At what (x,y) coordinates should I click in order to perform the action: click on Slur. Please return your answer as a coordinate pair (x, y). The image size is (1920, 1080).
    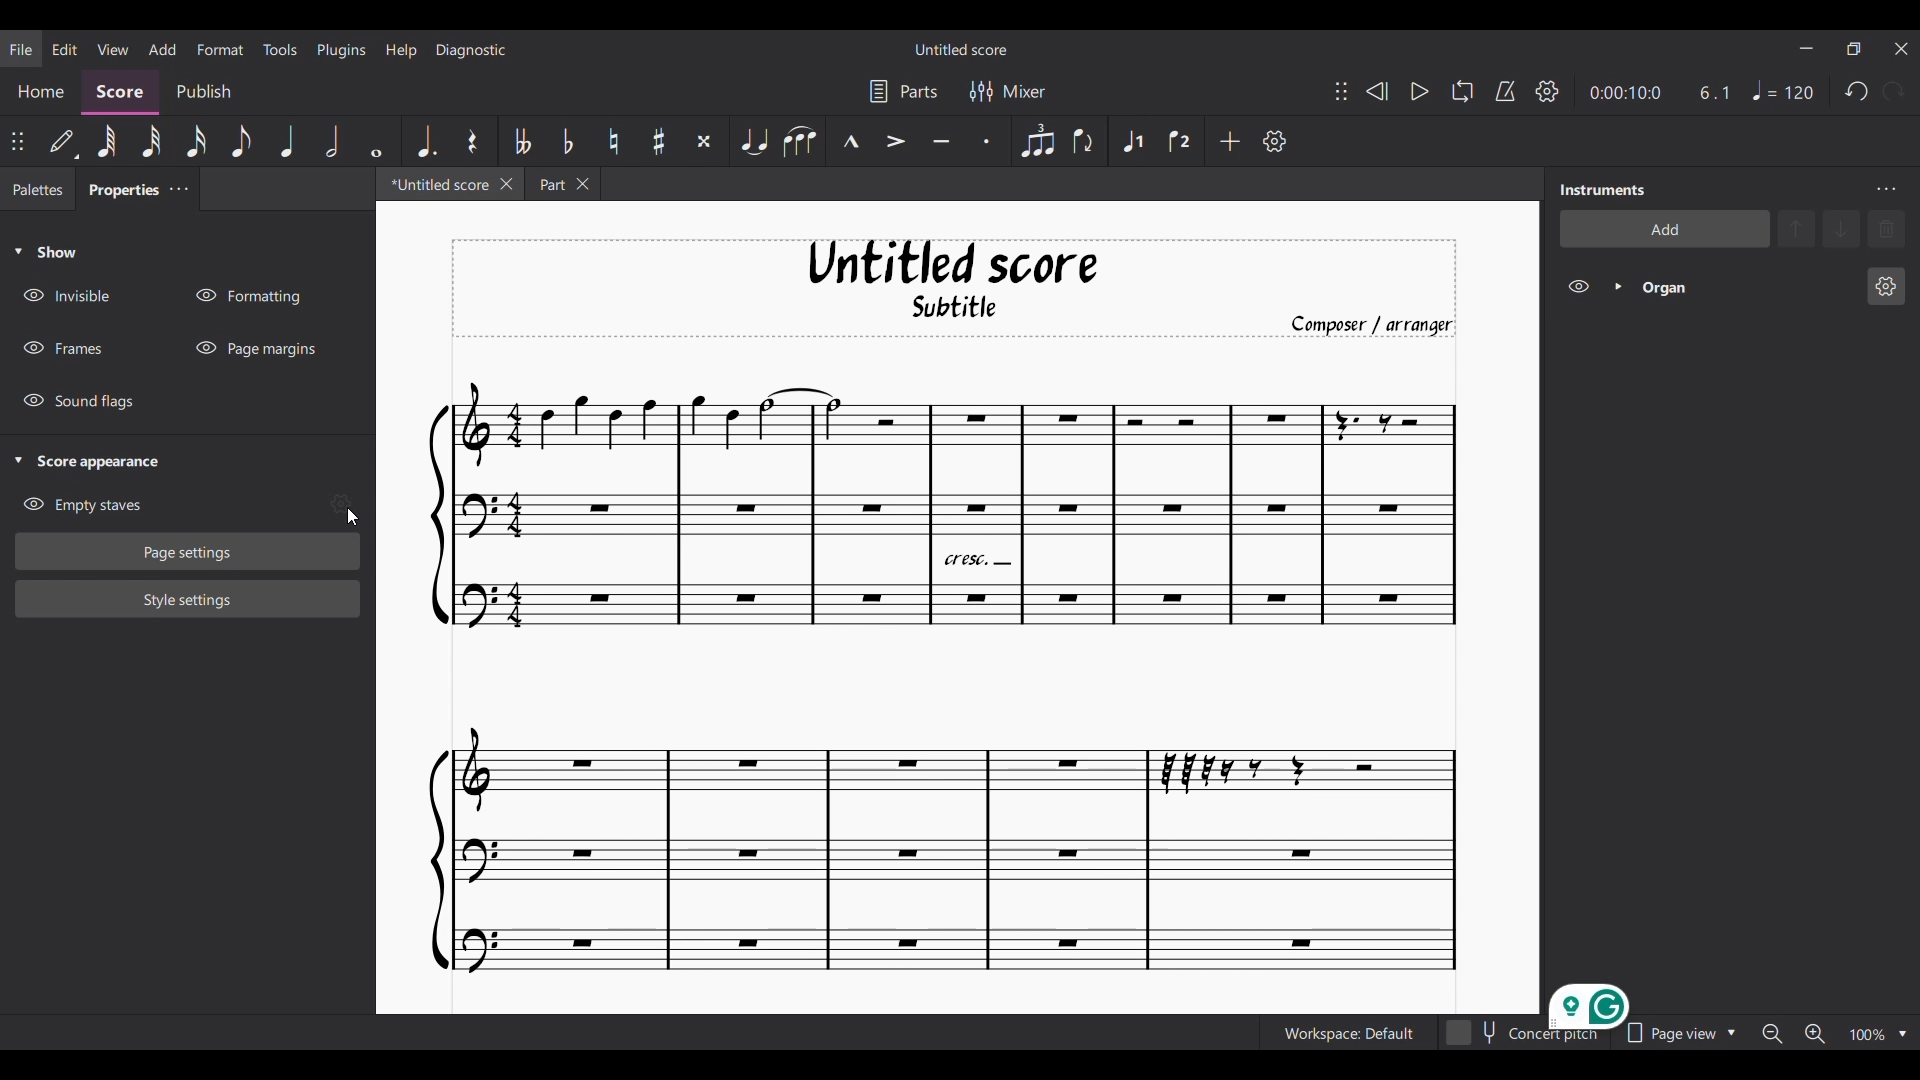
    Looking at the image, I should click on (799, 141).